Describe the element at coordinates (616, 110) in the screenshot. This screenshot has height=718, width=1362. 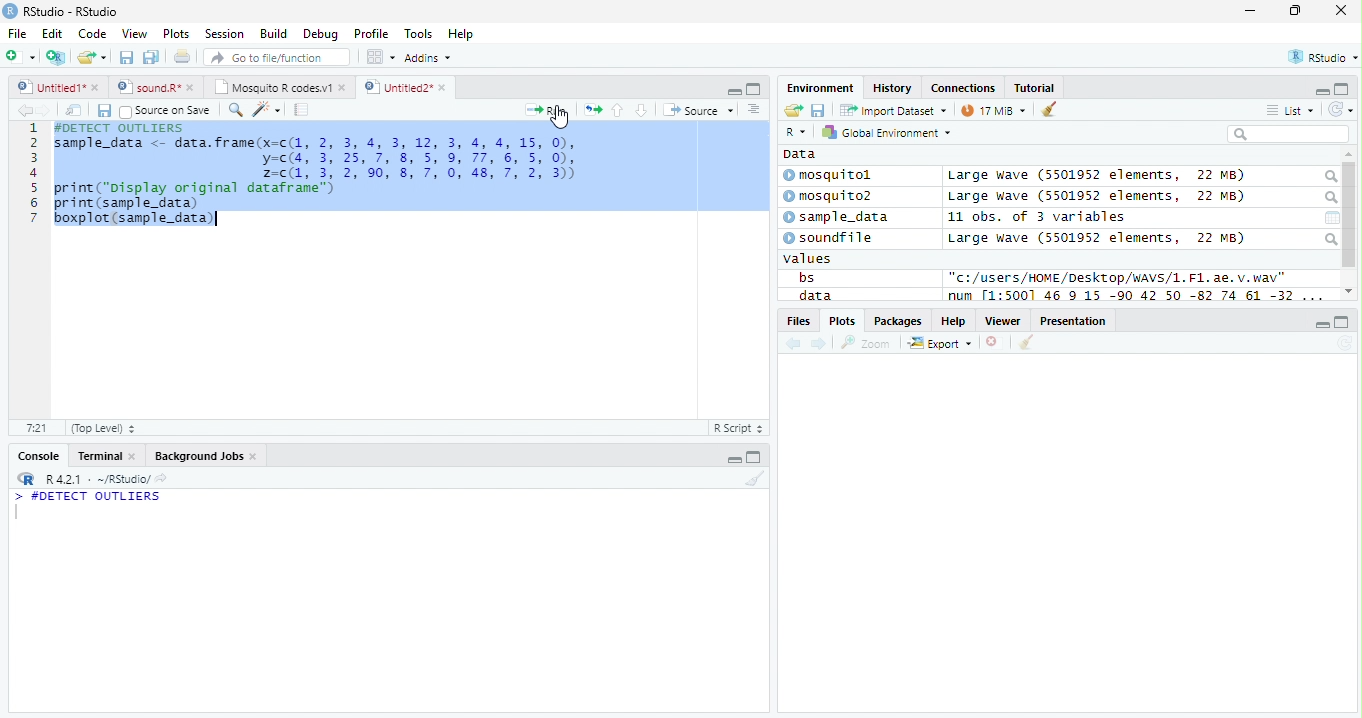
I see `Go to previous section` at that location.